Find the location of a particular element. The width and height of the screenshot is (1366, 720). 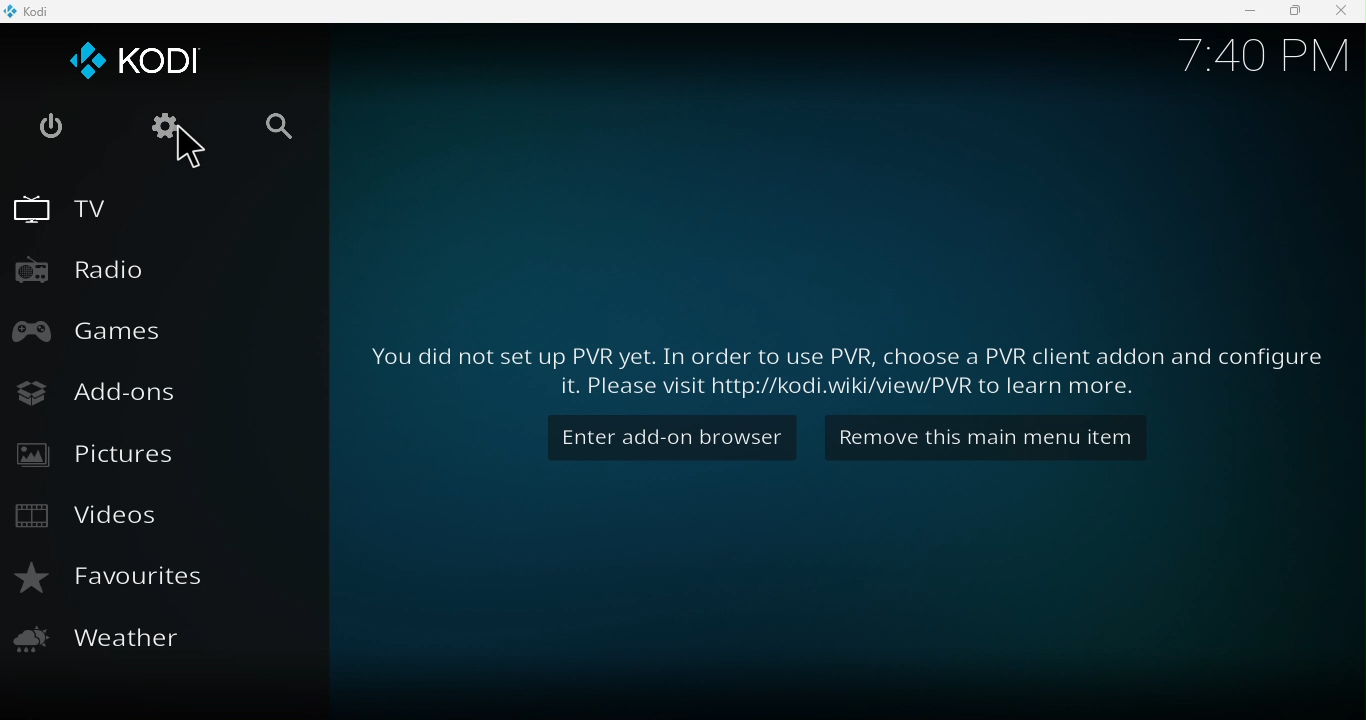

Add-ons is located at coordinates (101, 394).